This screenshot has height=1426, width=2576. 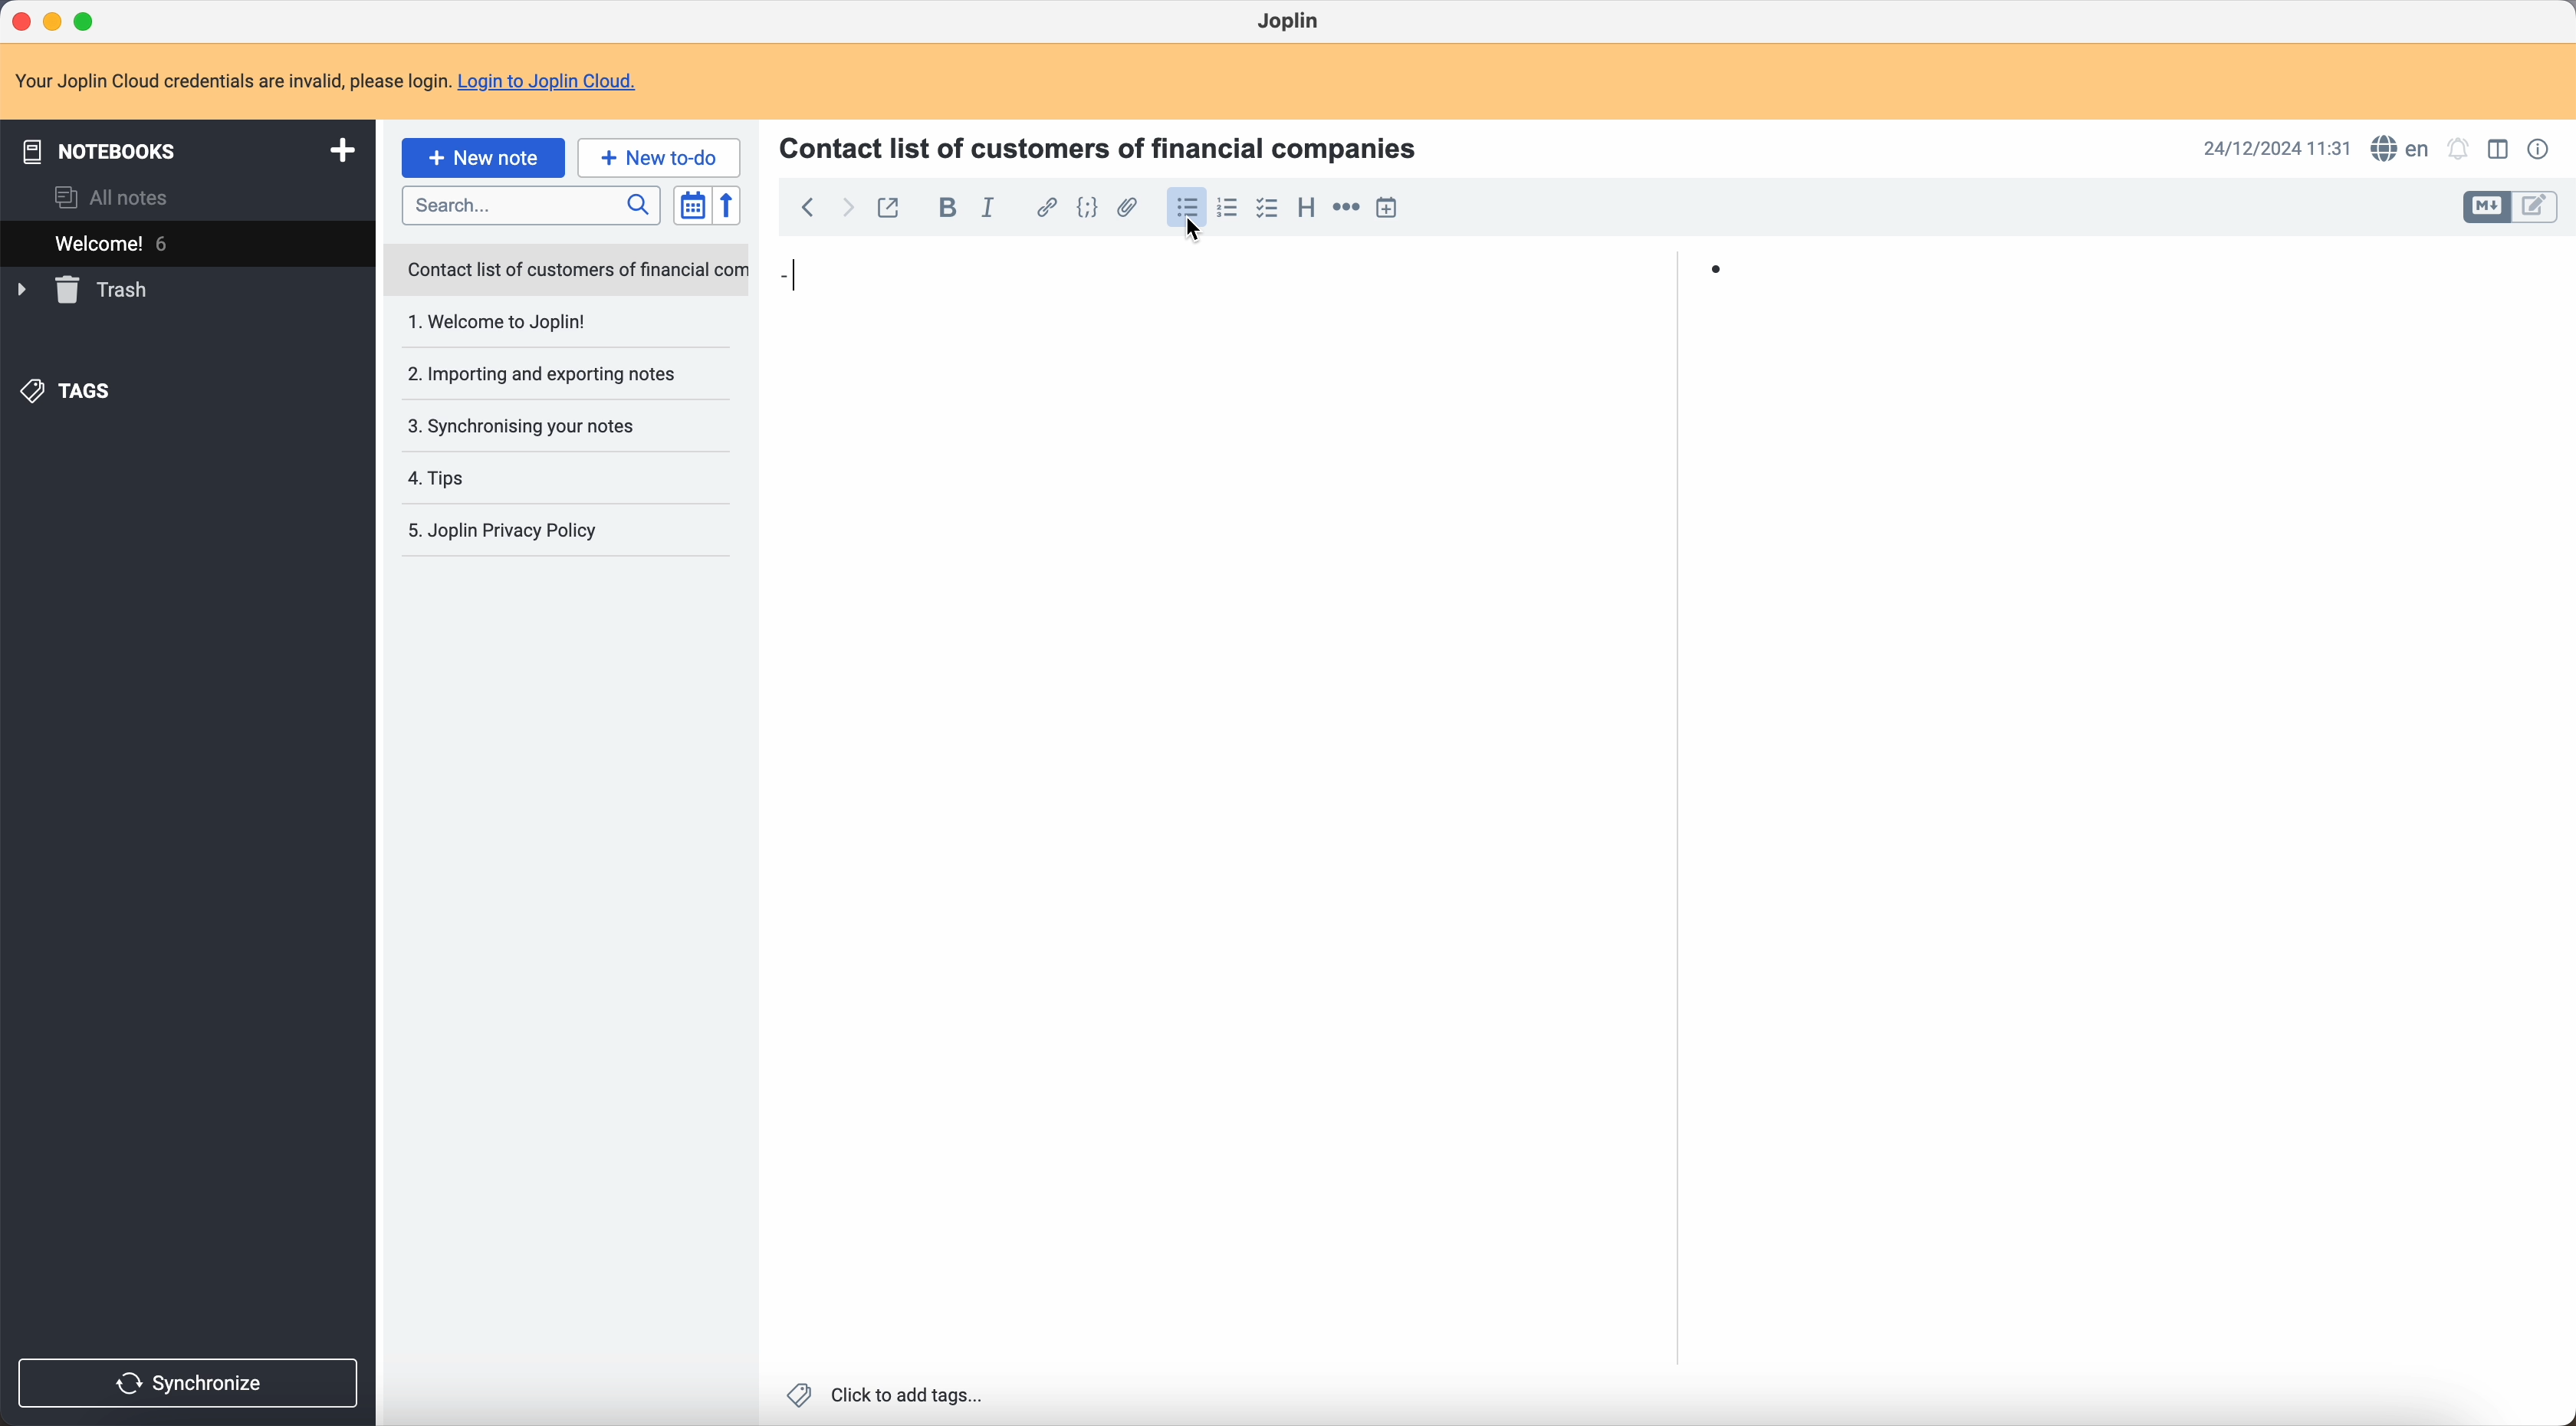 What do you see at coordinates (536, 206) in the screenshot?
I see `search bar` at bounding box center [536, 206].